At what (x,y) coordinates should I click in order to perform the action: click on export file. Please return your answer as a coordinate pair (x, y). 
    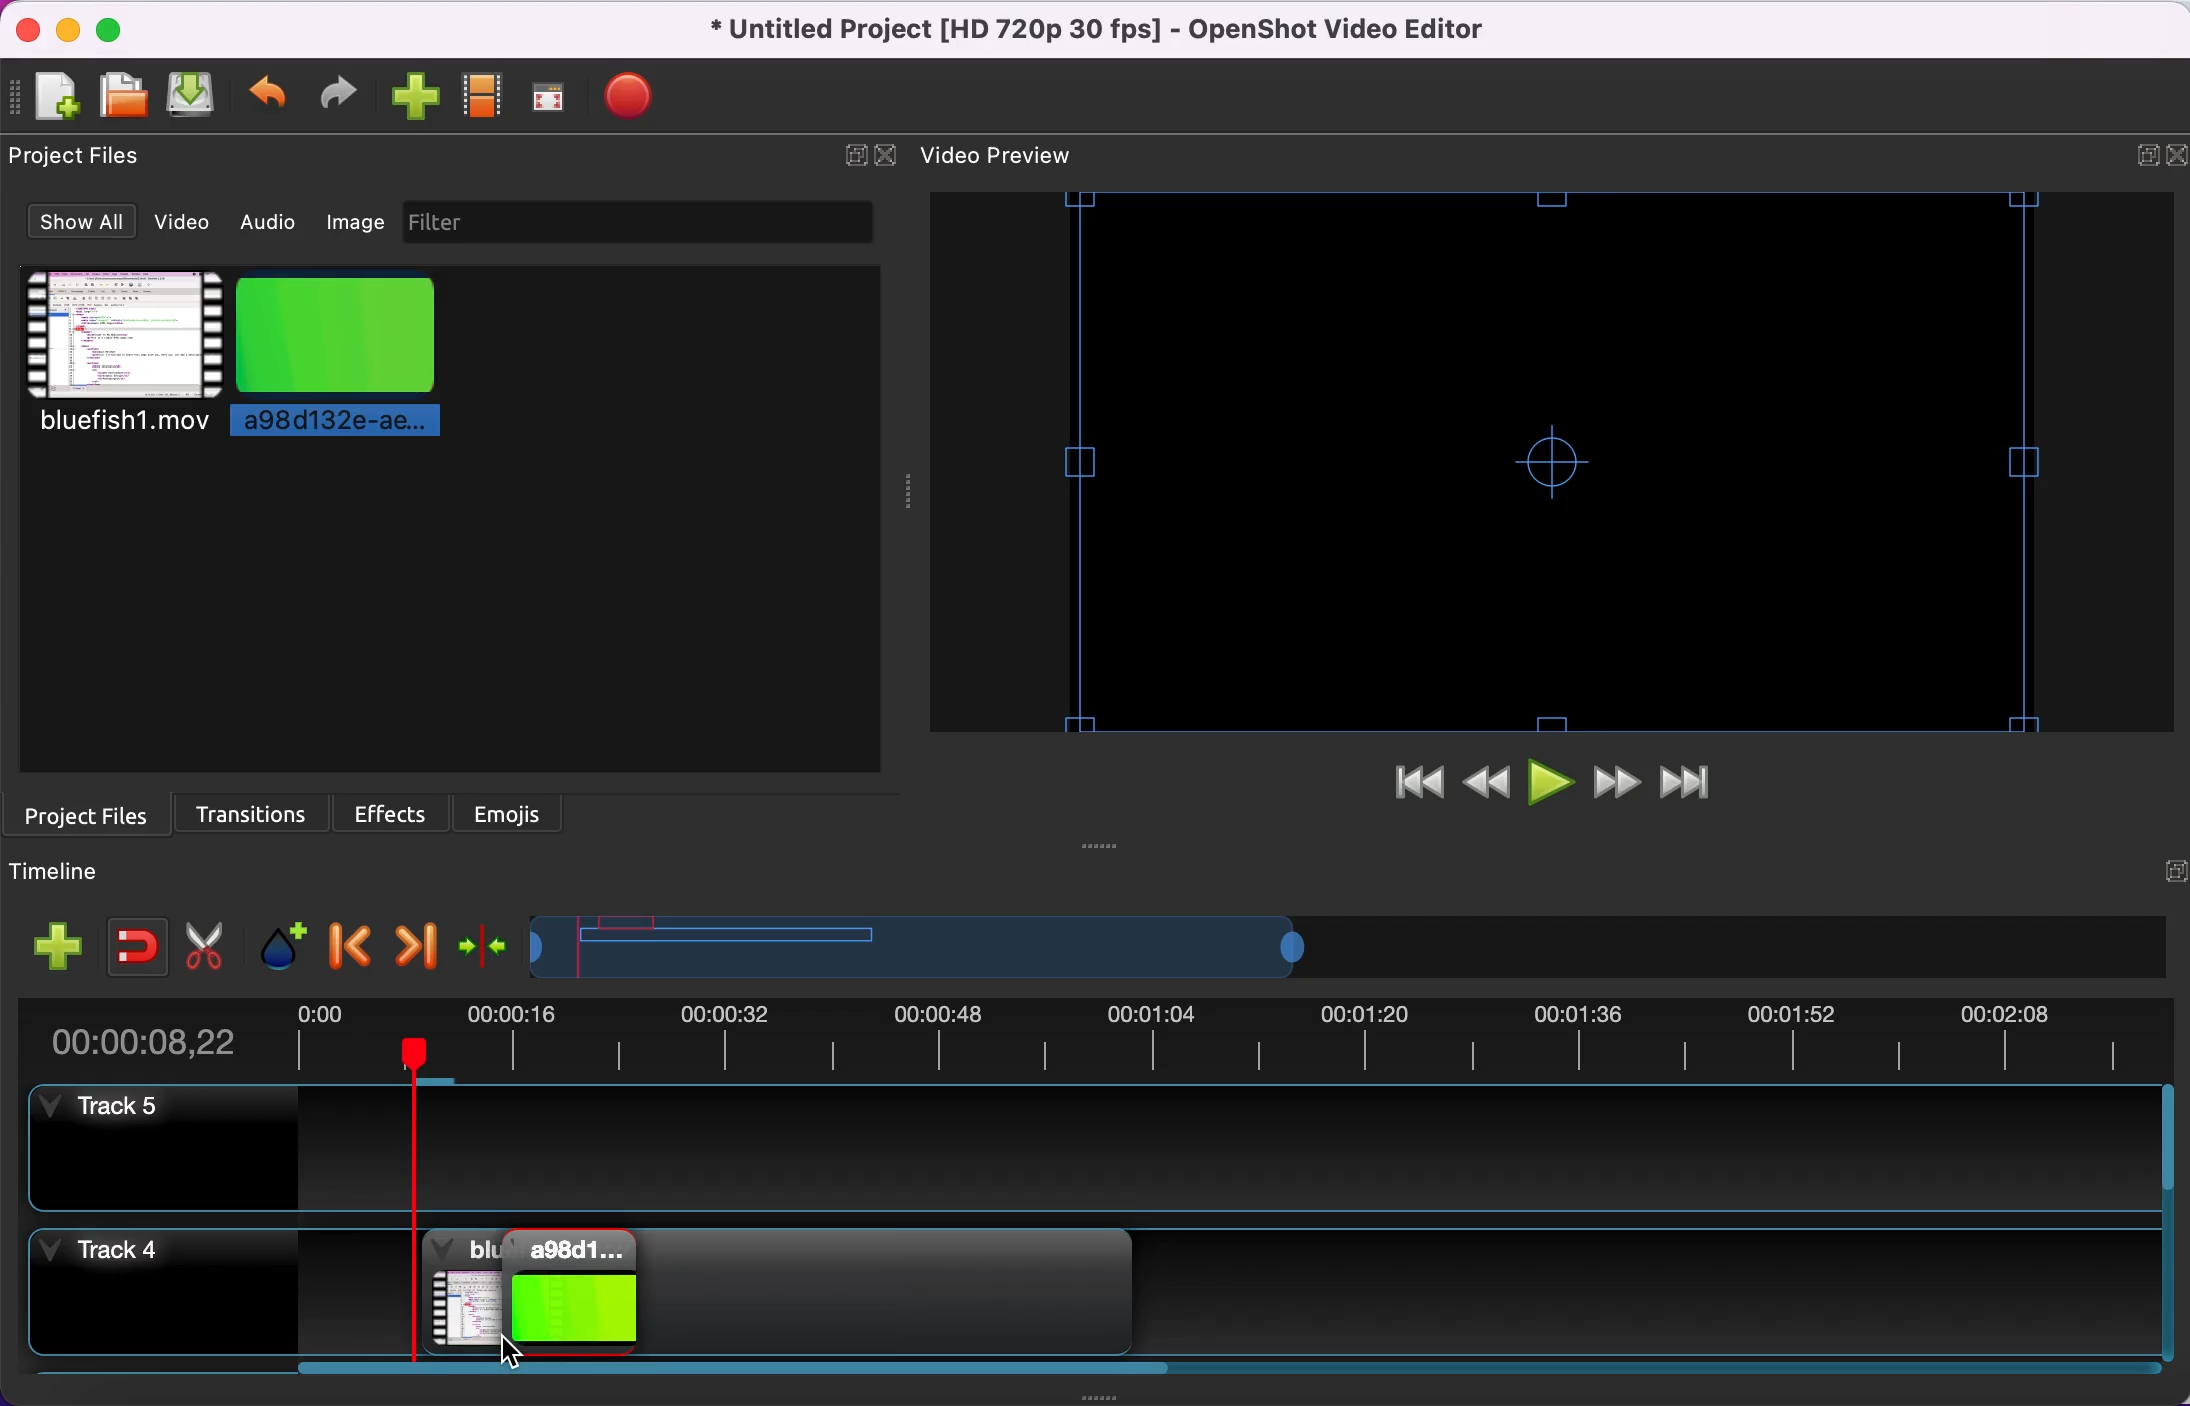
    Looking at the image, I should click on (634, 100).